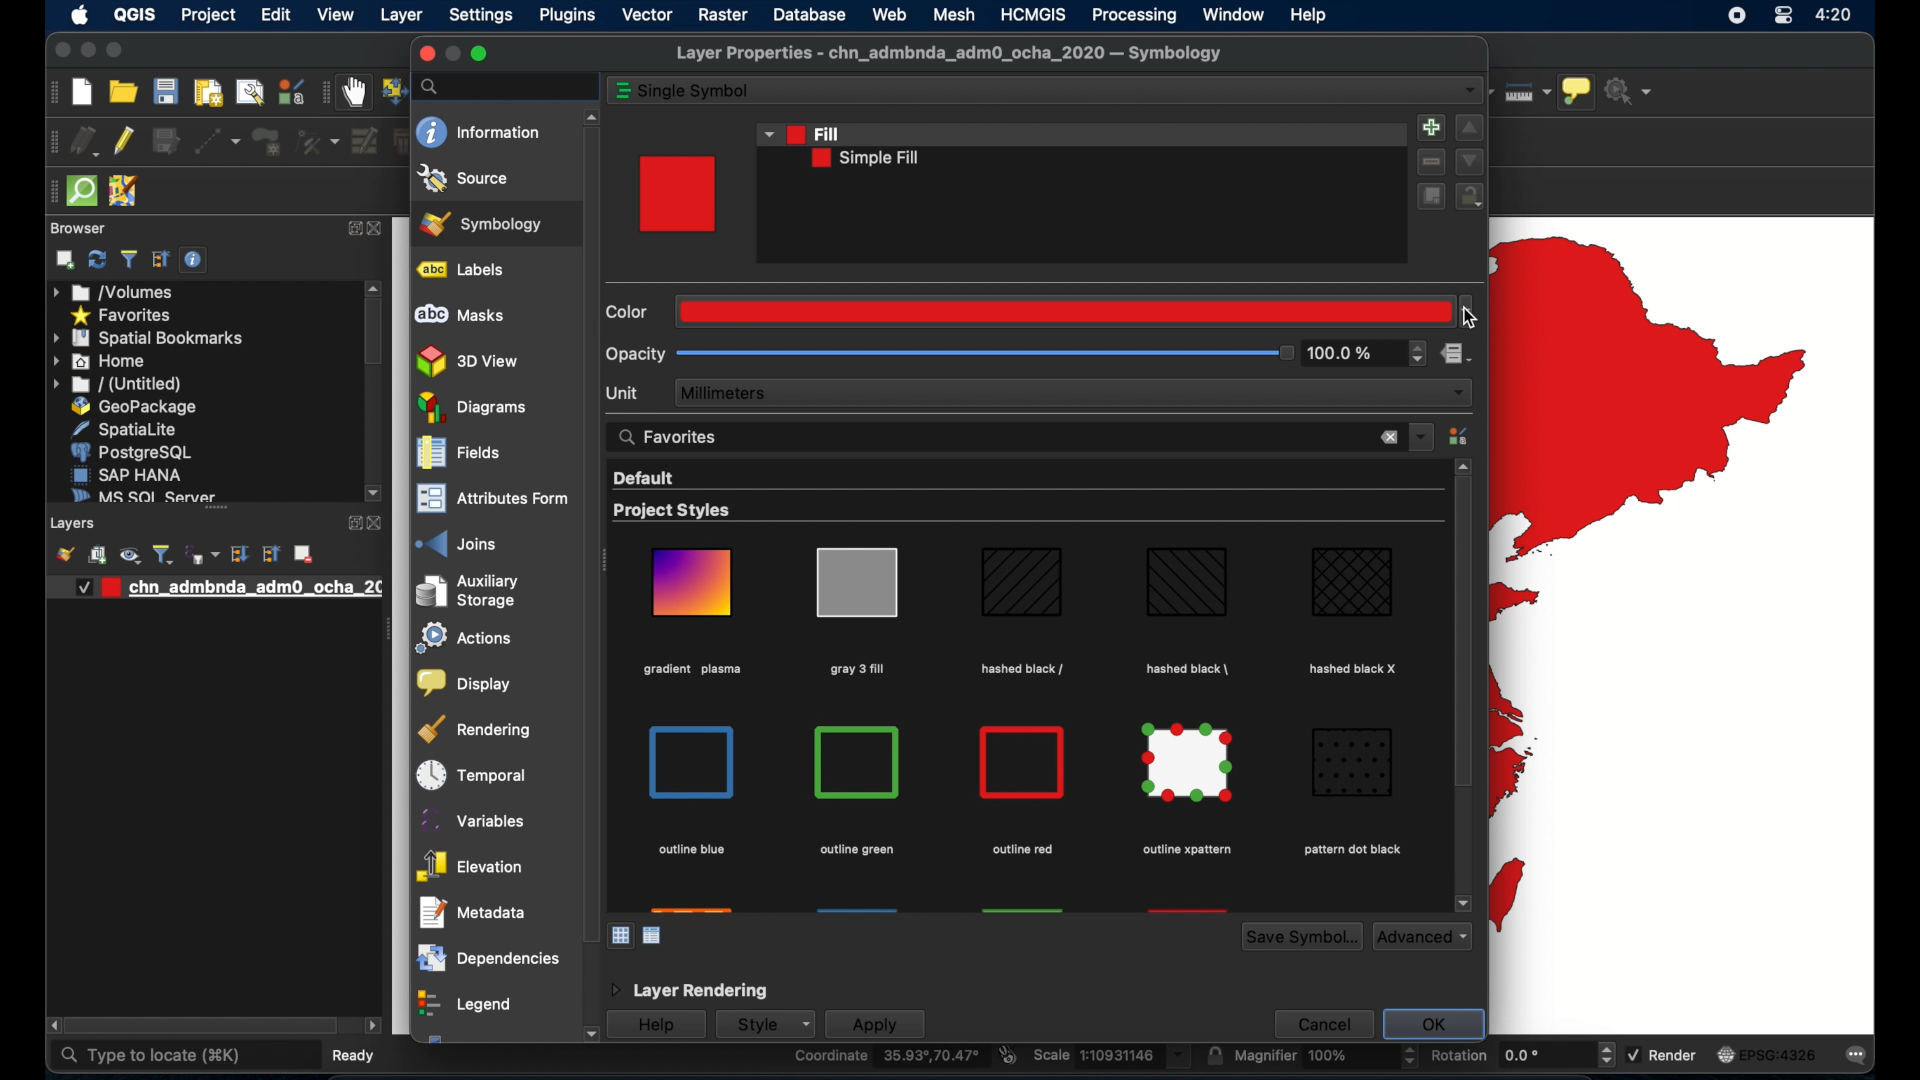  Describe the element at coordinates (1767, 1053) in the screenshot. I see `EPSG:4326` at that location.